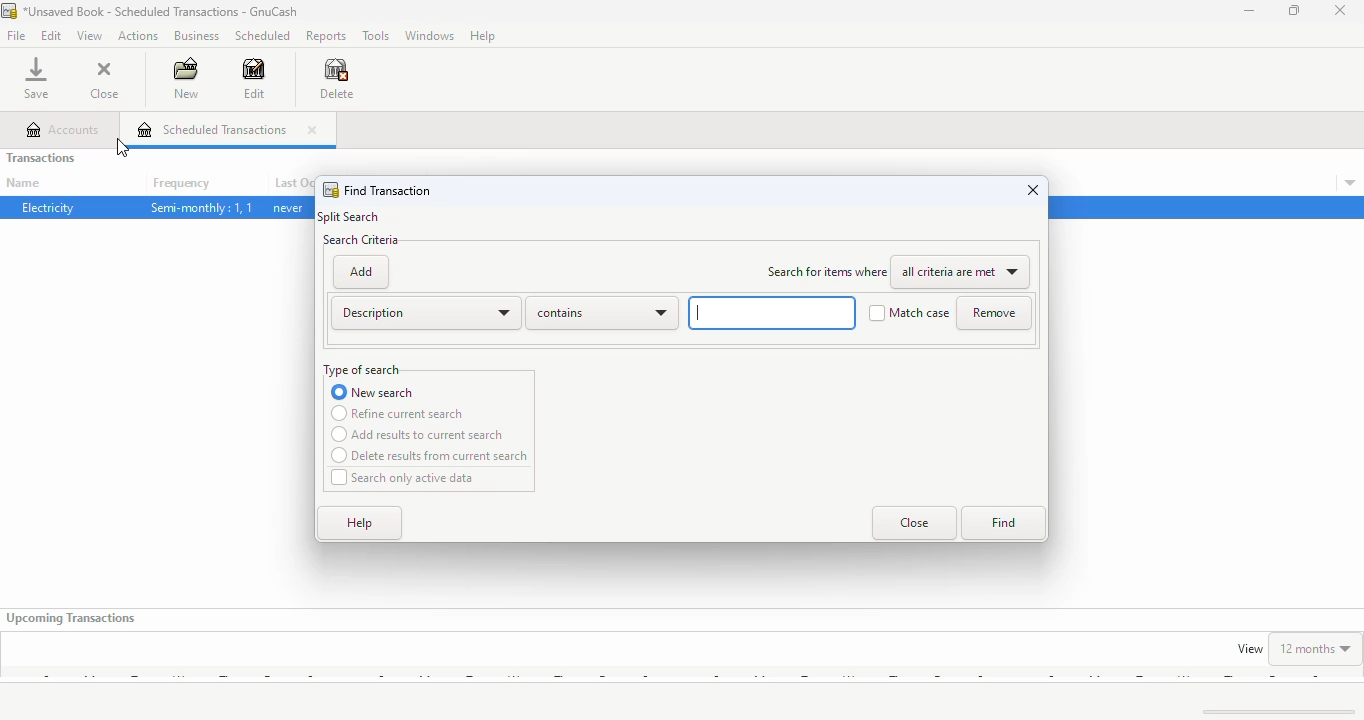 The height and width of the screenshot is (720, 1364). Describe the element at coordinates (52, 35) in the screenshot. I see `edit` at that location.